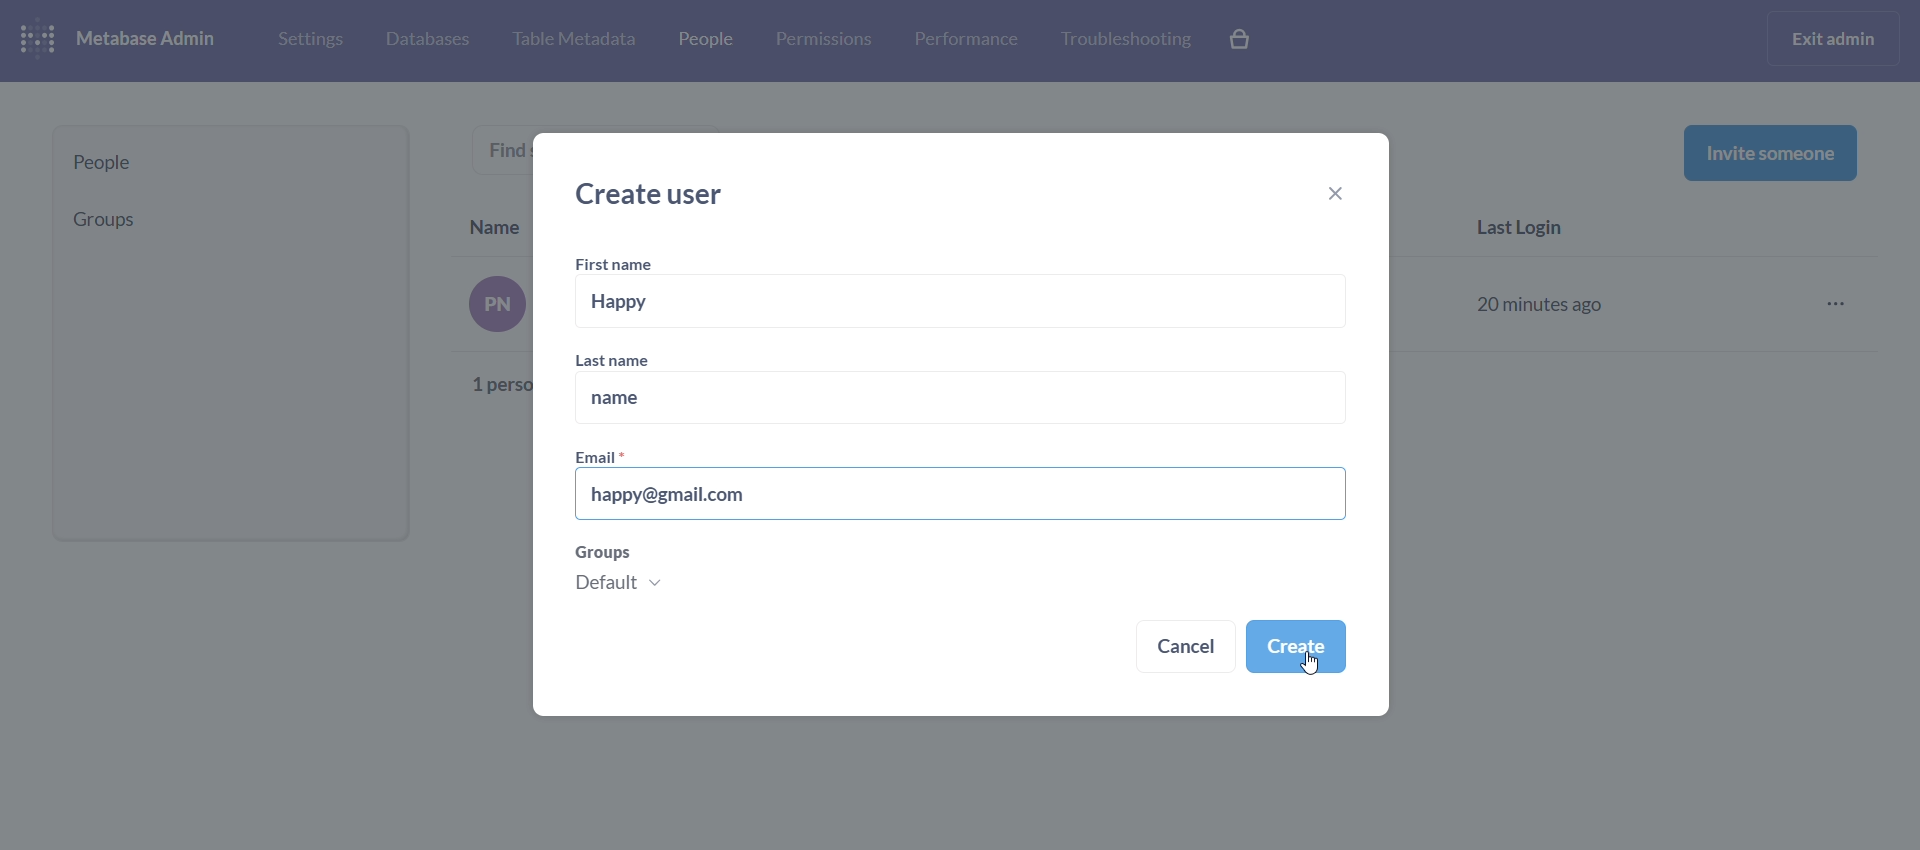 The width and height of the screenshot is (1920, 850). Describe the element at coordinates (1344, 196) in the screenshot. I see `close` at that location.